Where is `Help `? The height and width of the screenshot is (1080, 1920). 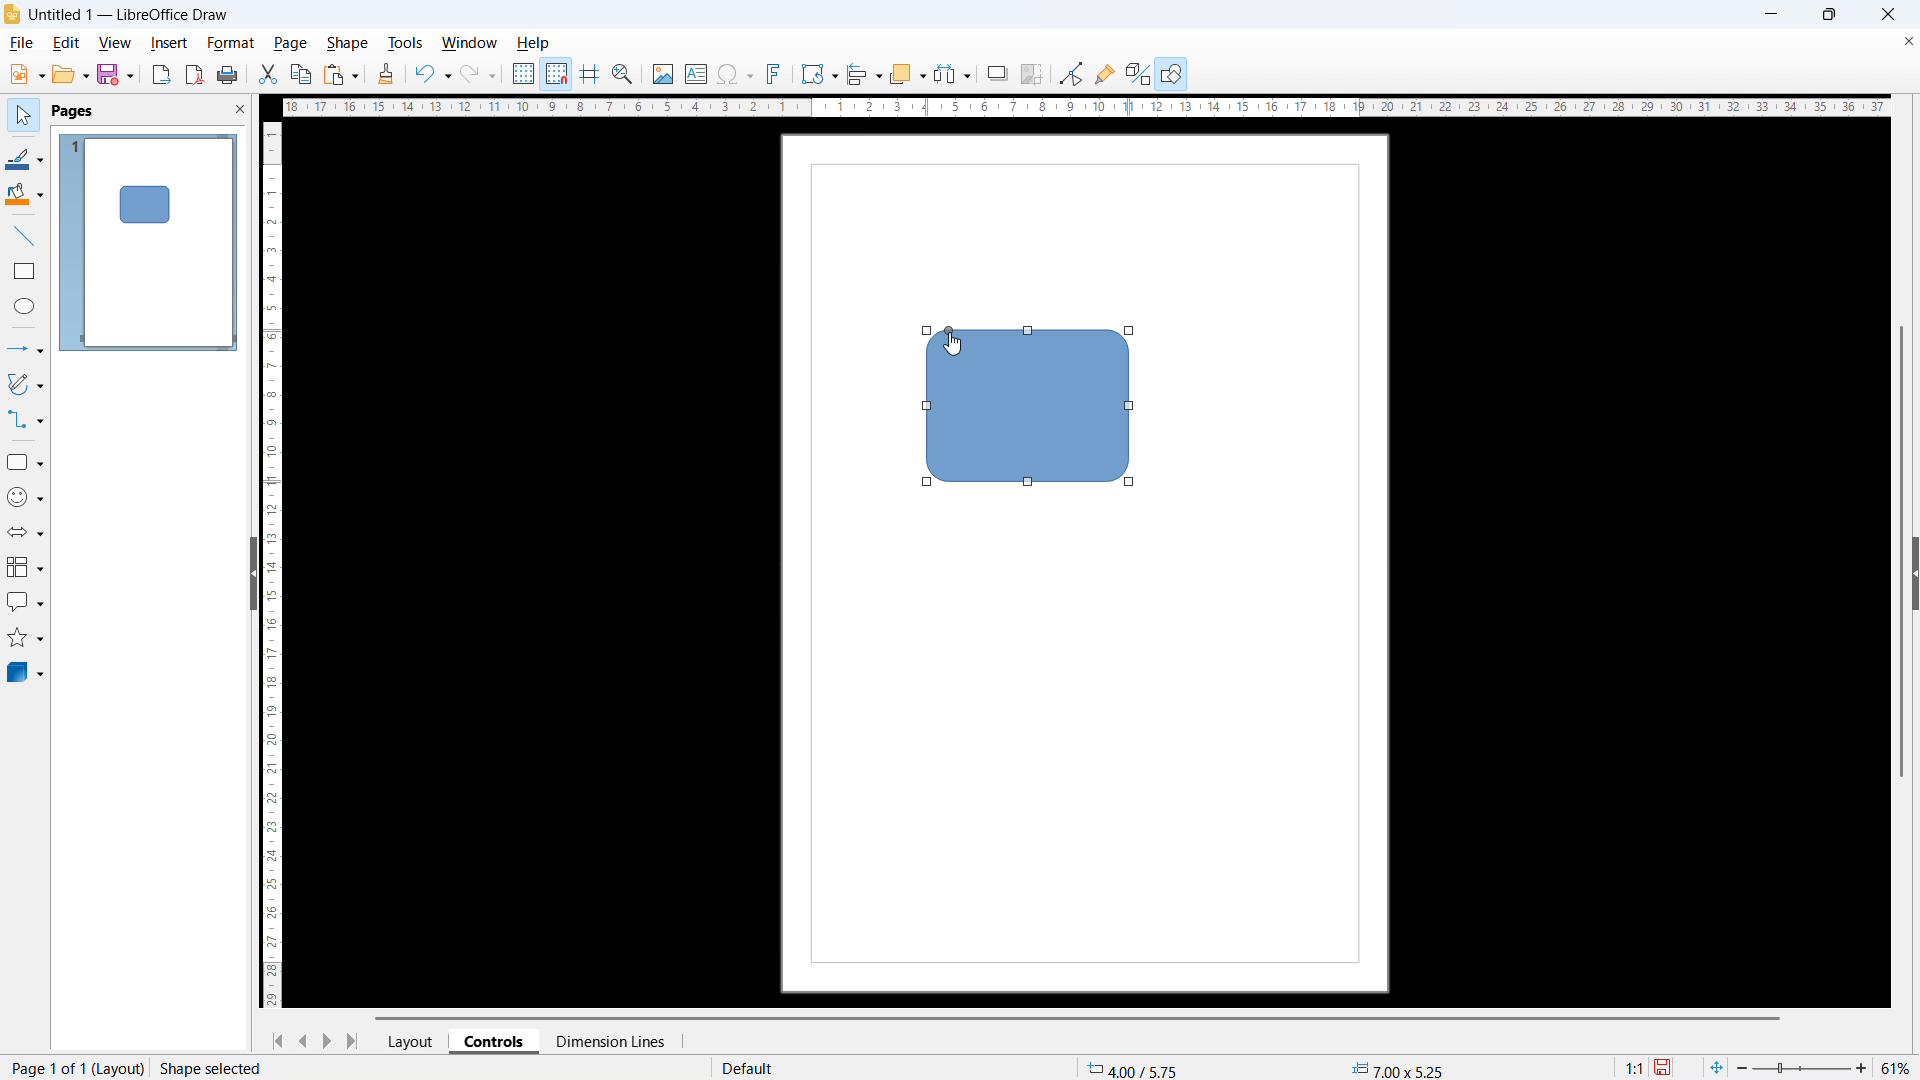
Help  is located at coordinates (535, 44).